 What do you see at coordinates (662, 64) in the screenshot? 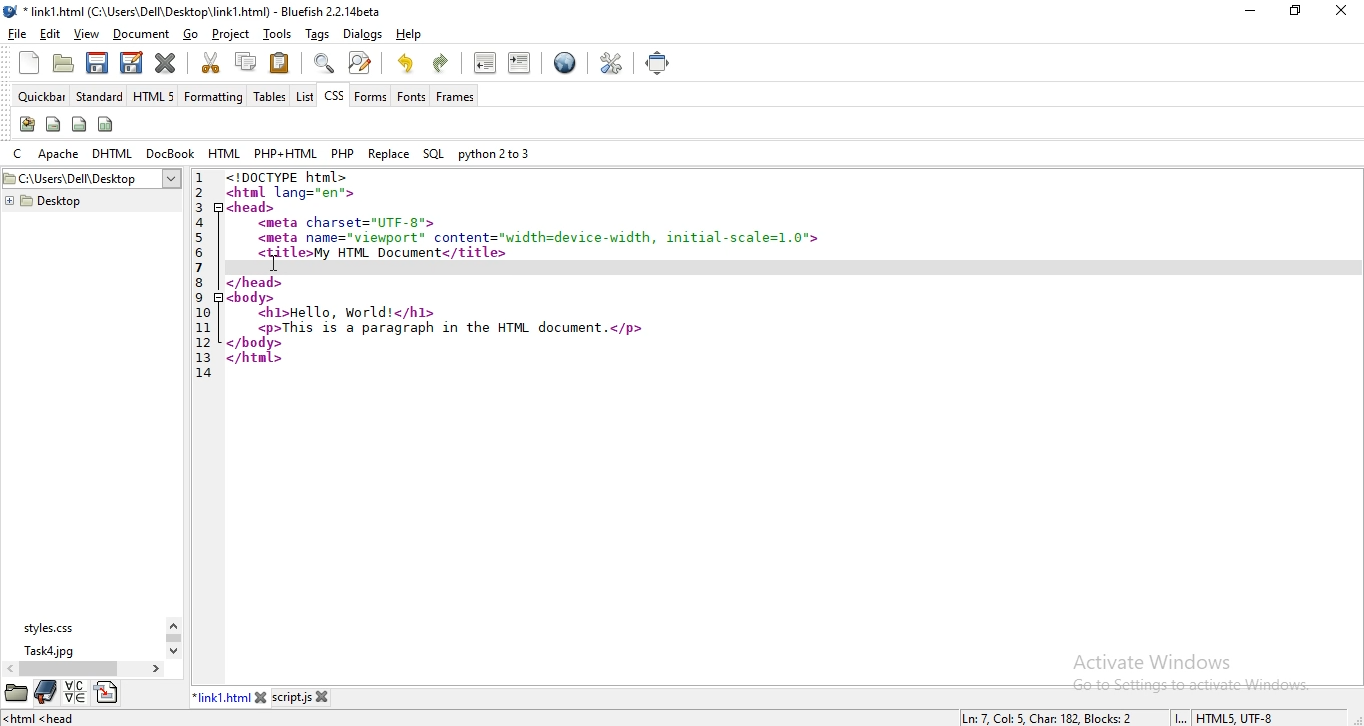
I see `full screen` at bounding box center [662, 64].